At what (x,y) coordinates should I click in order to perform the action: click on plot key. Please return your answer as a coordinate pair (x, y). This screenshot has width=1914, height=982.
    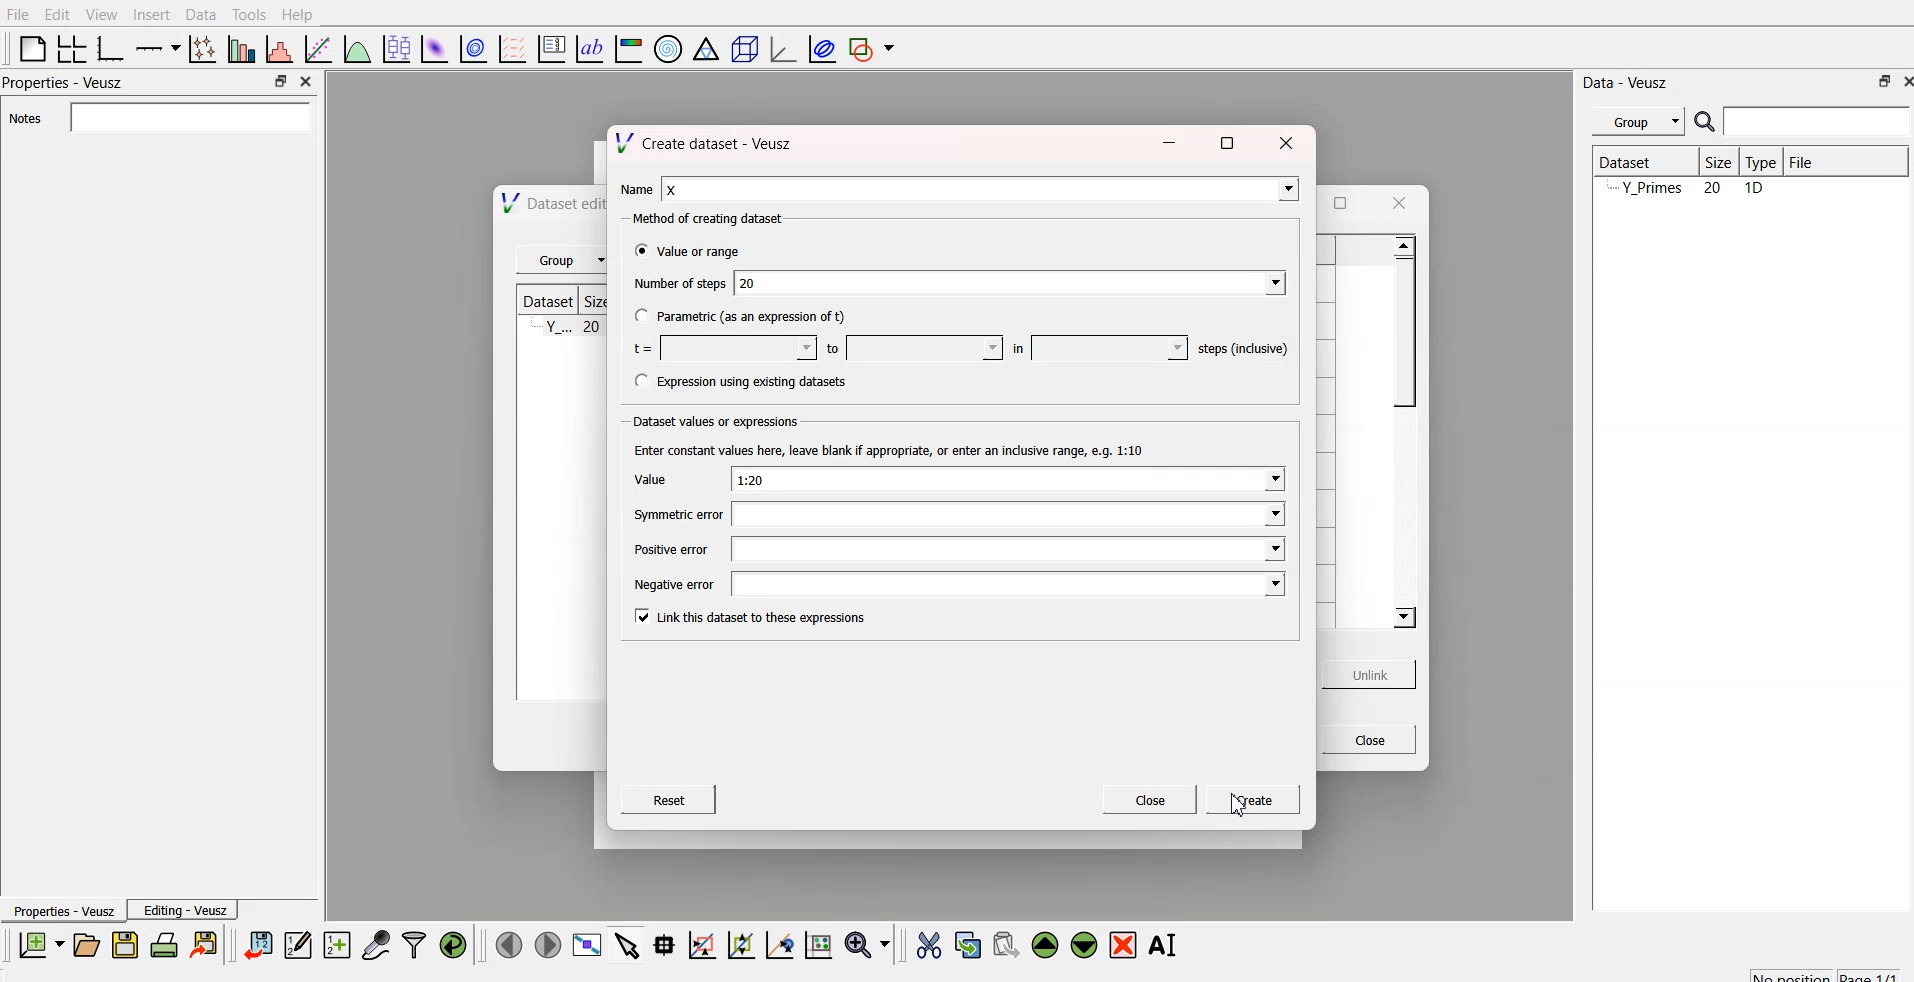
    Looking at the image, I should click on (552, 46).